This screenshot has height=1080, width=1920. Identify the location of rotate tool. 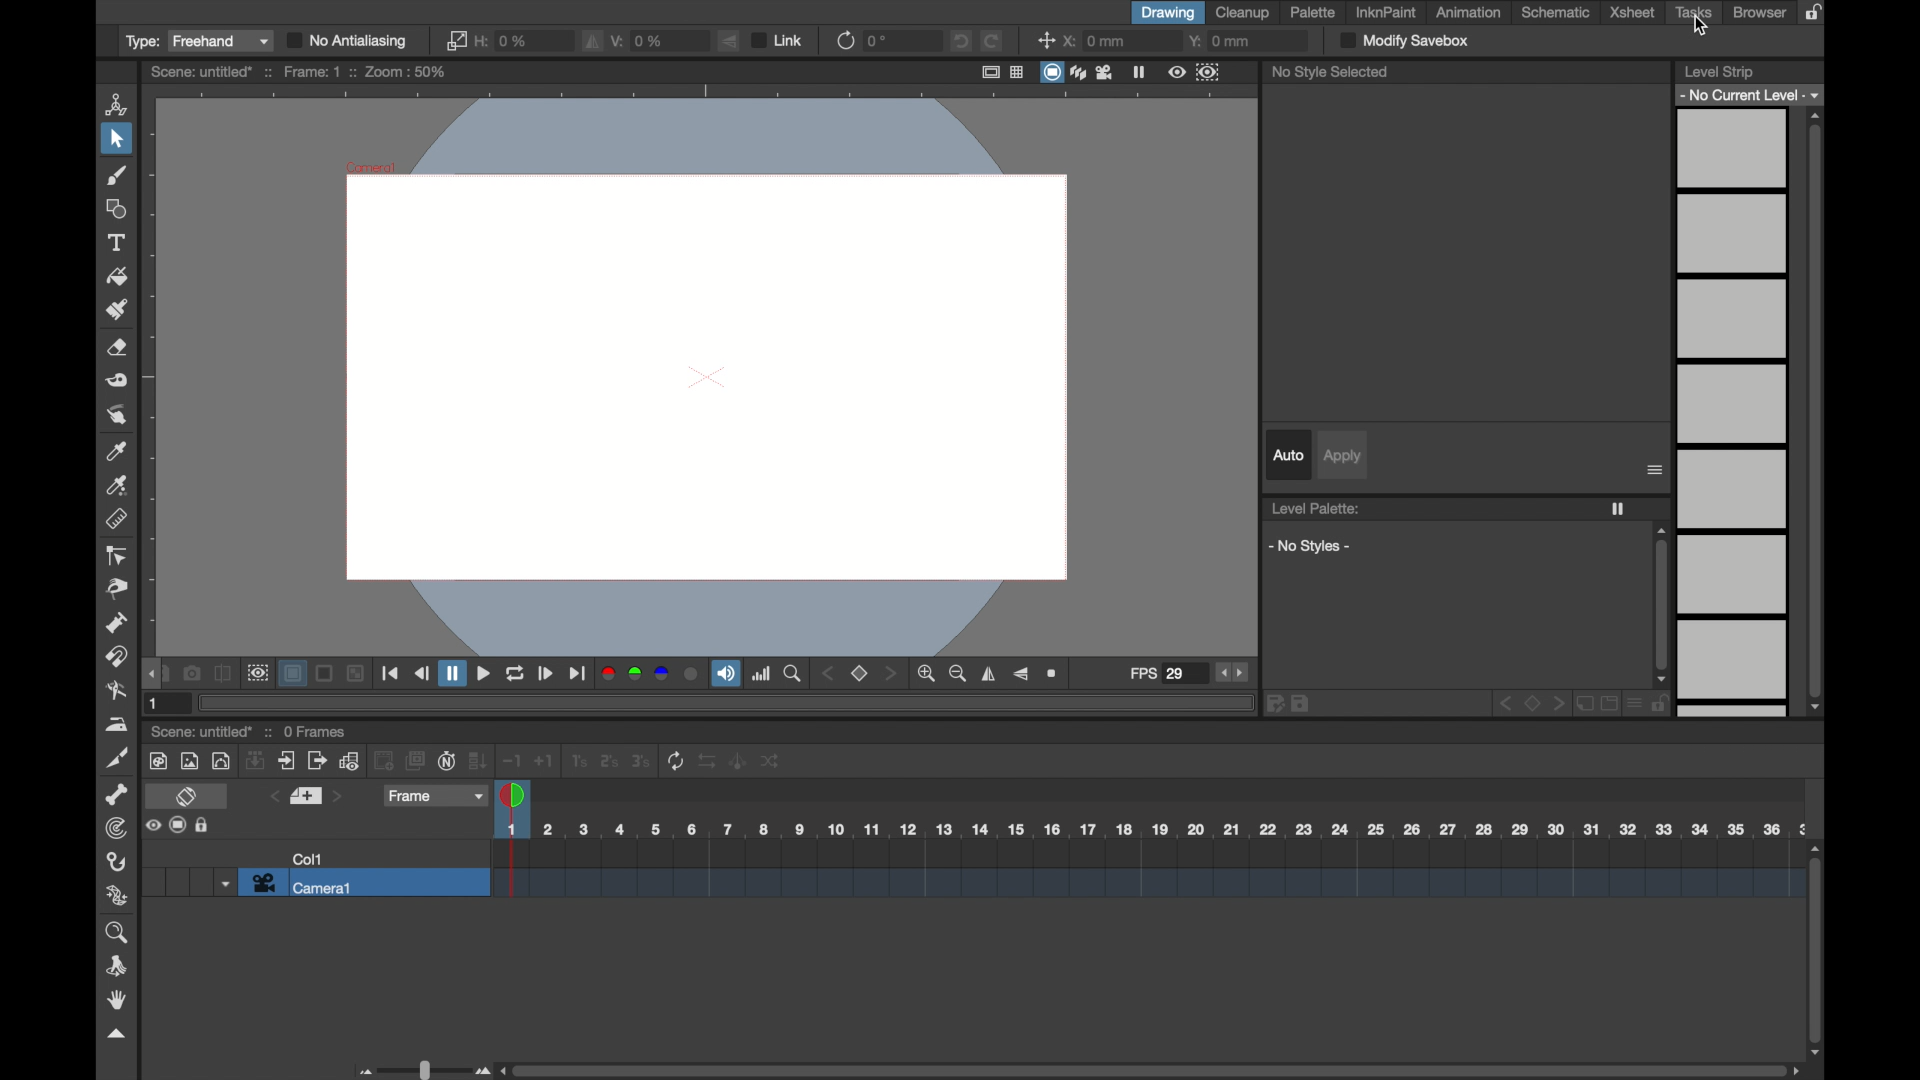
(119, 966).